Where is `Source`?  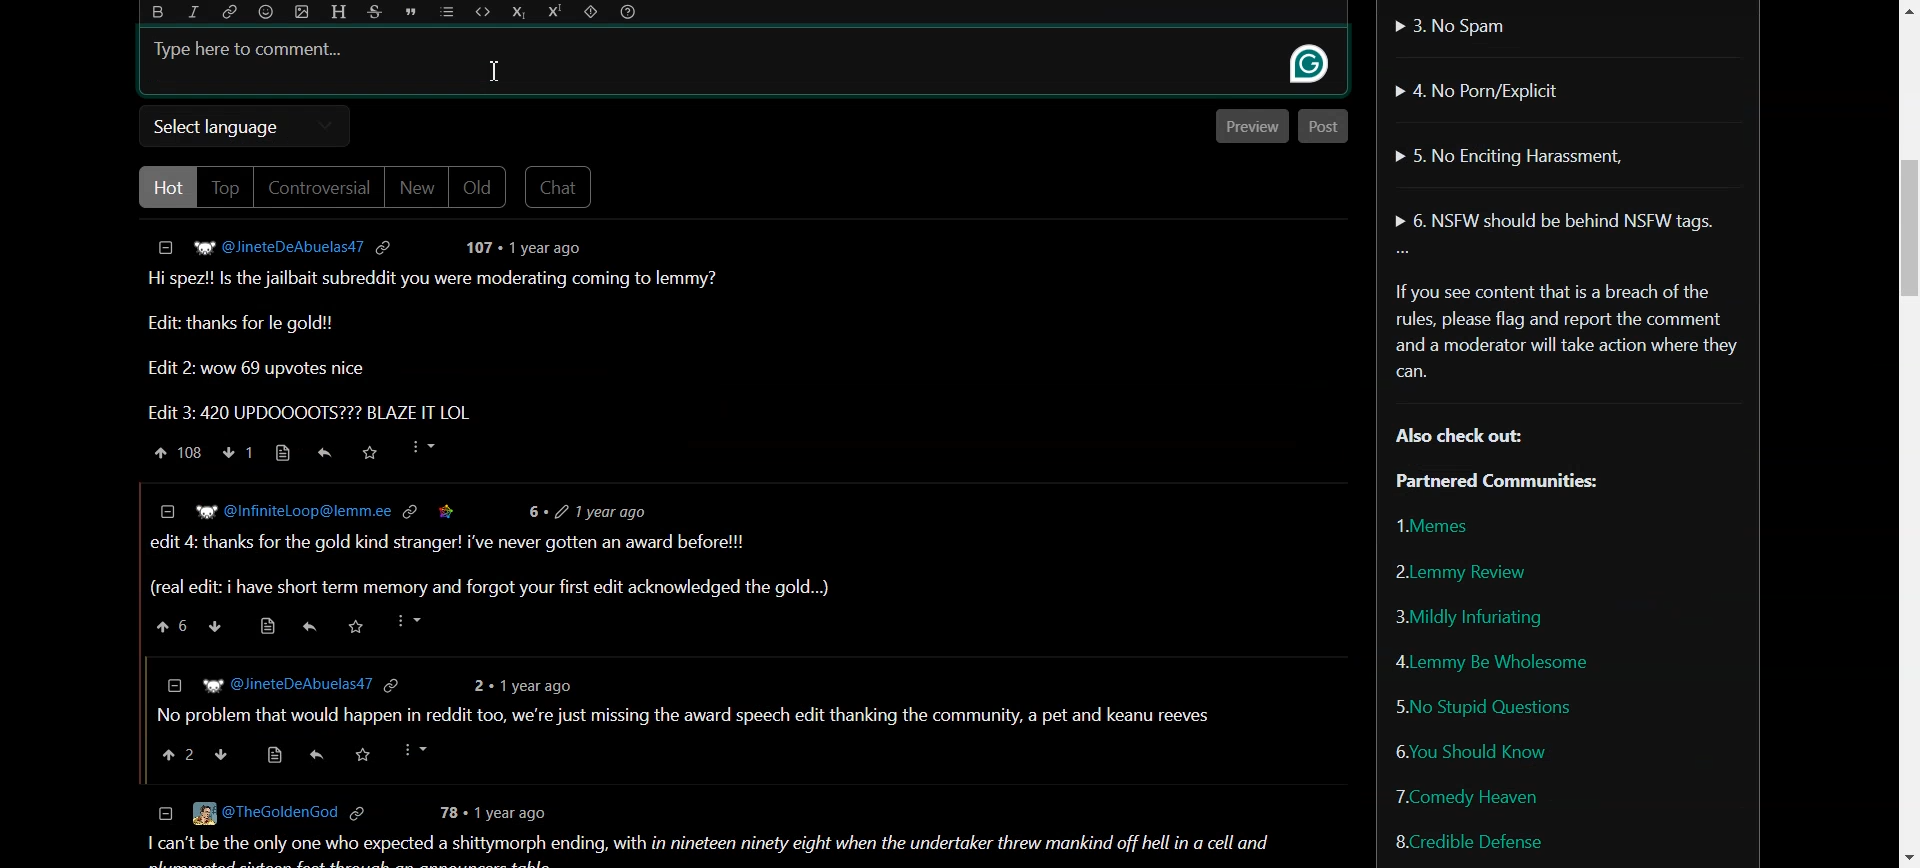
Source is located at coordinates (284, 453).